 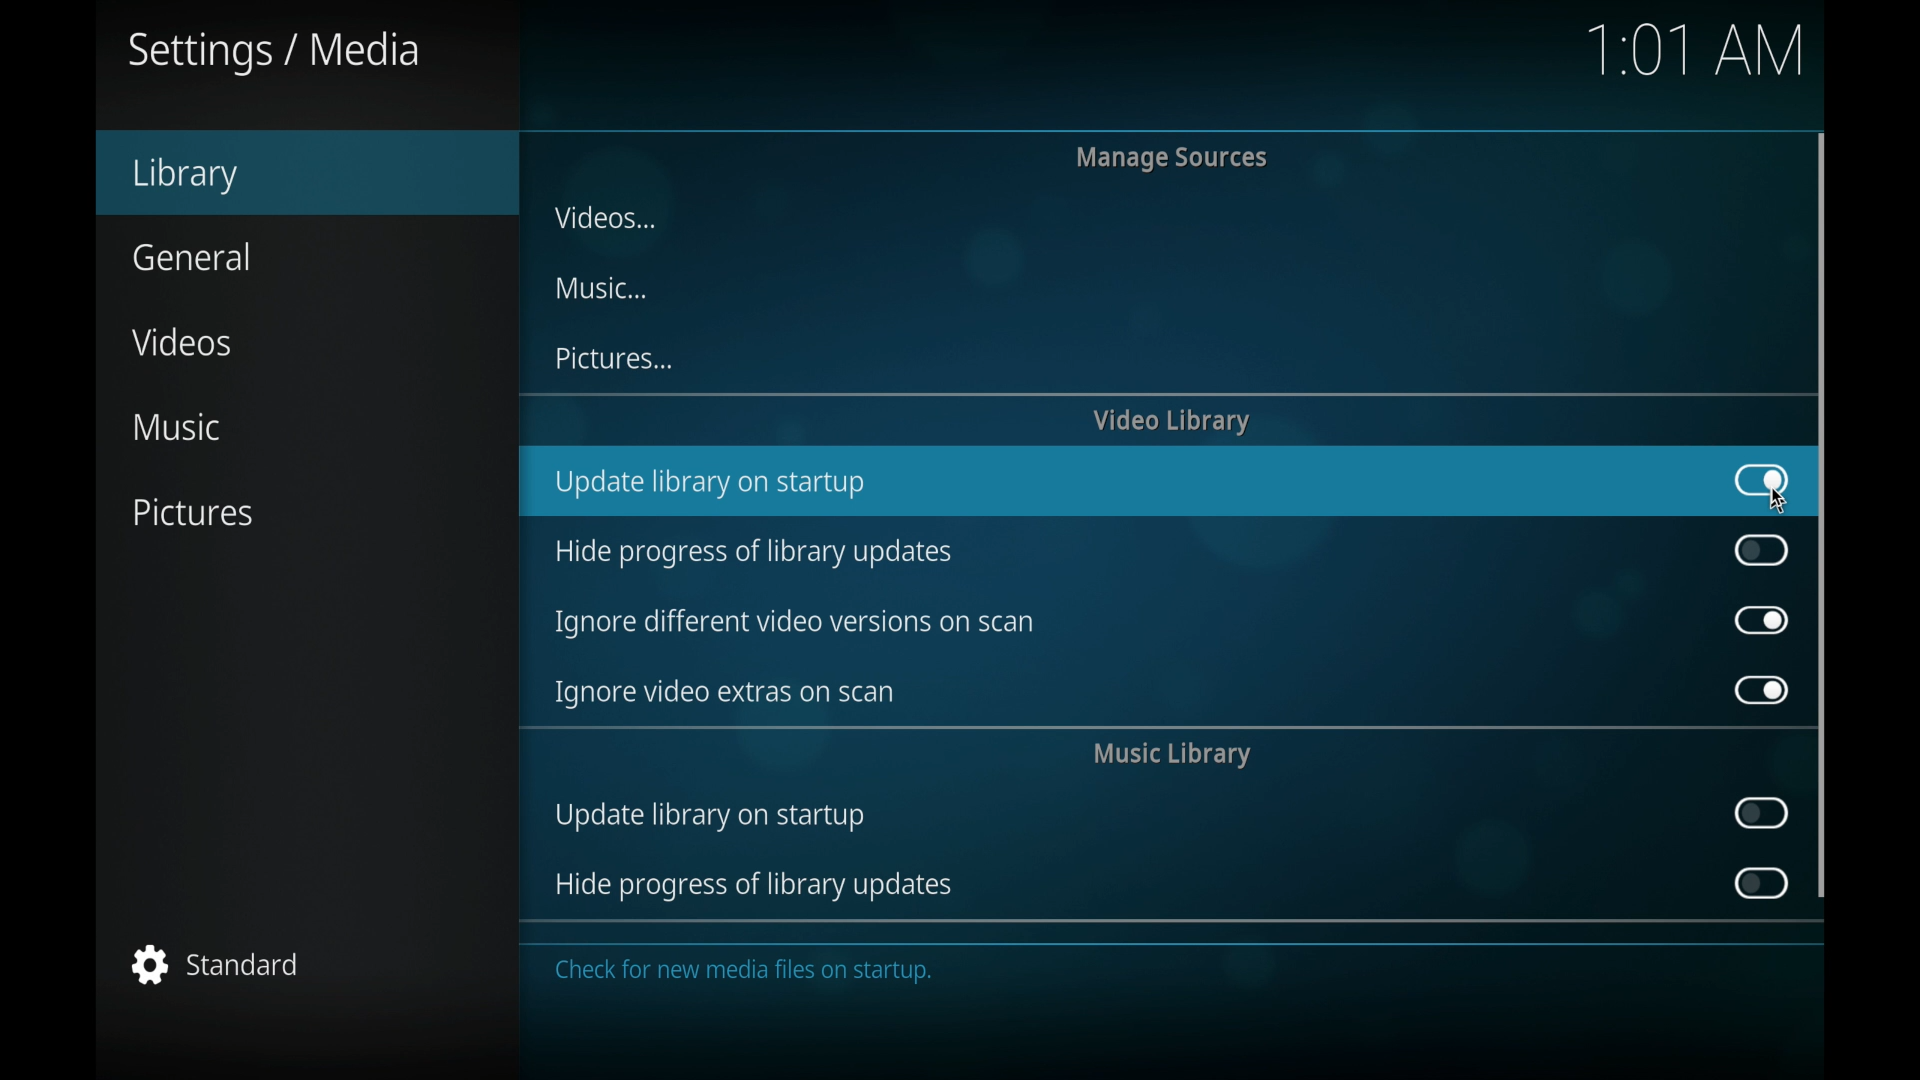 What do you see at coordinates (1763, 481) in the screenshot?
I see `toggle button on` at bounding box center [1763, 481].